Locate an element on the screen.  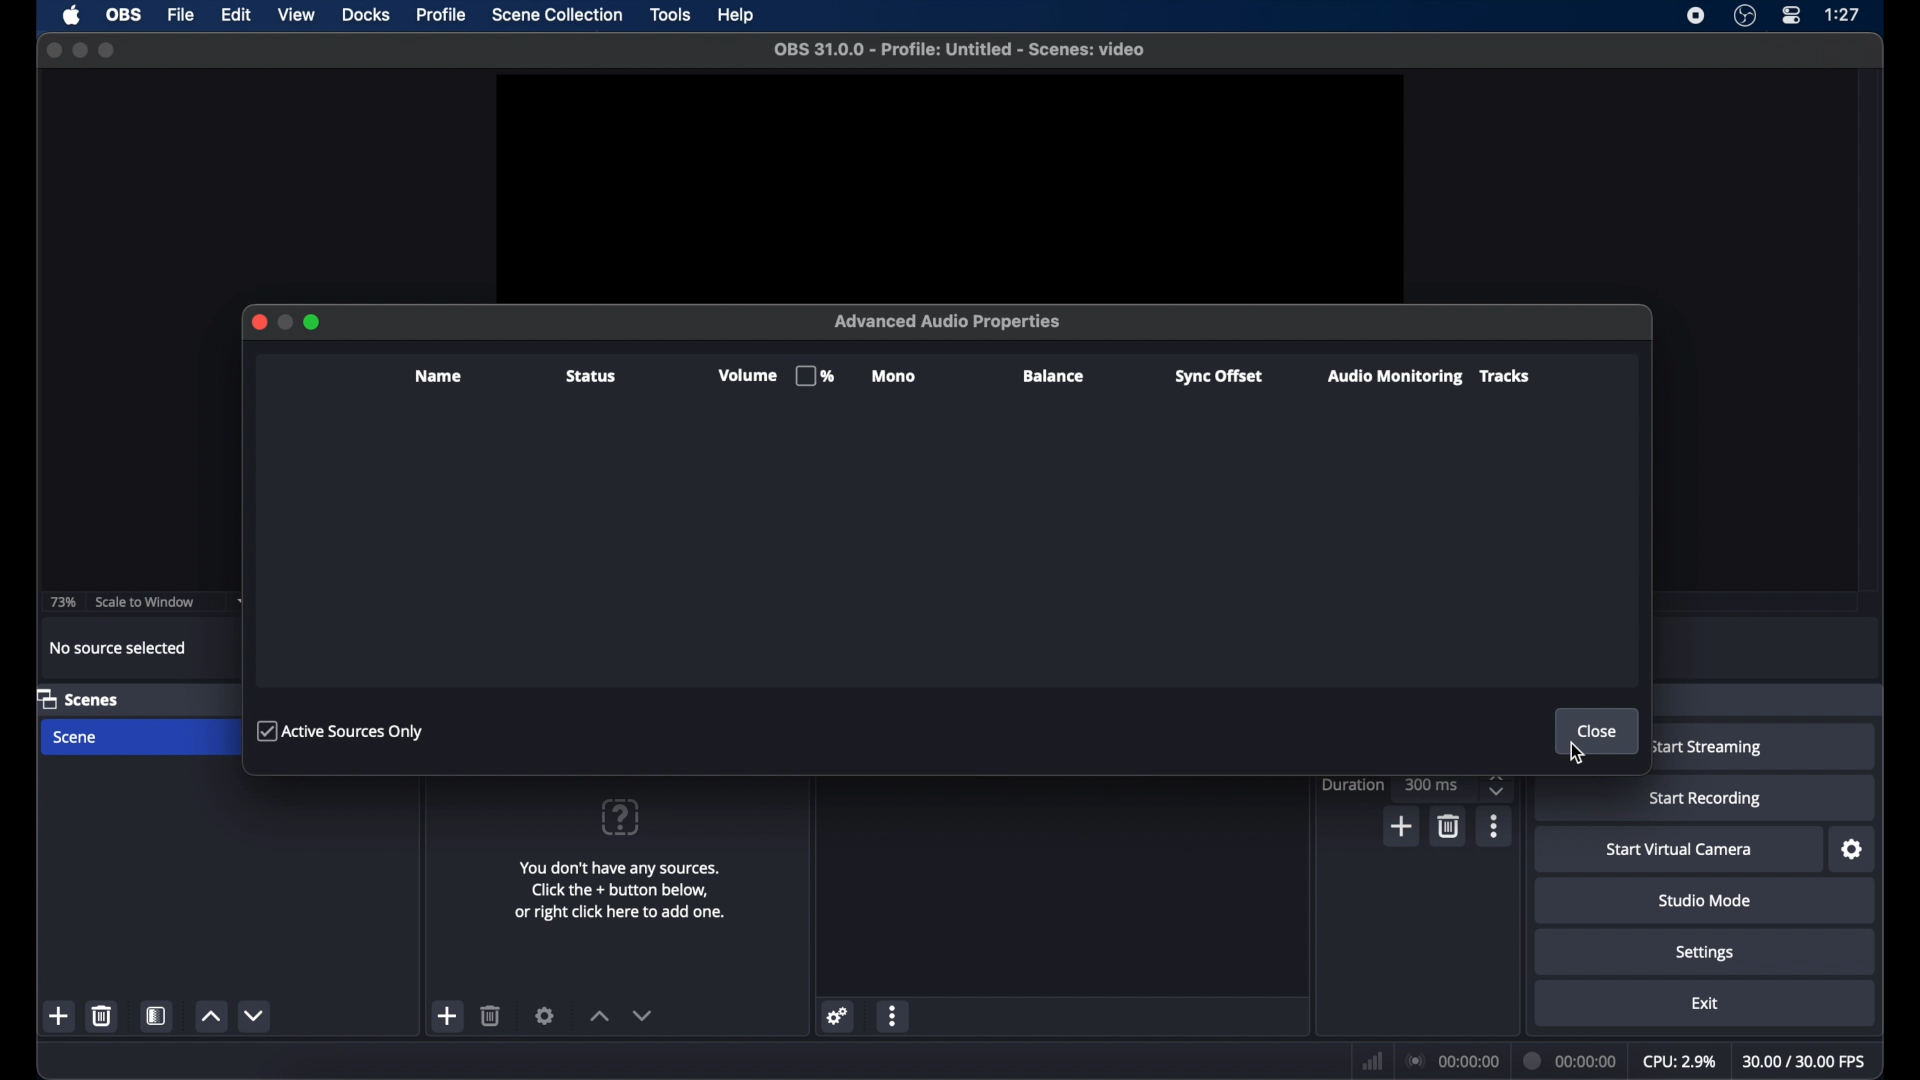
1.27 is located at coordinates (1844, 15).